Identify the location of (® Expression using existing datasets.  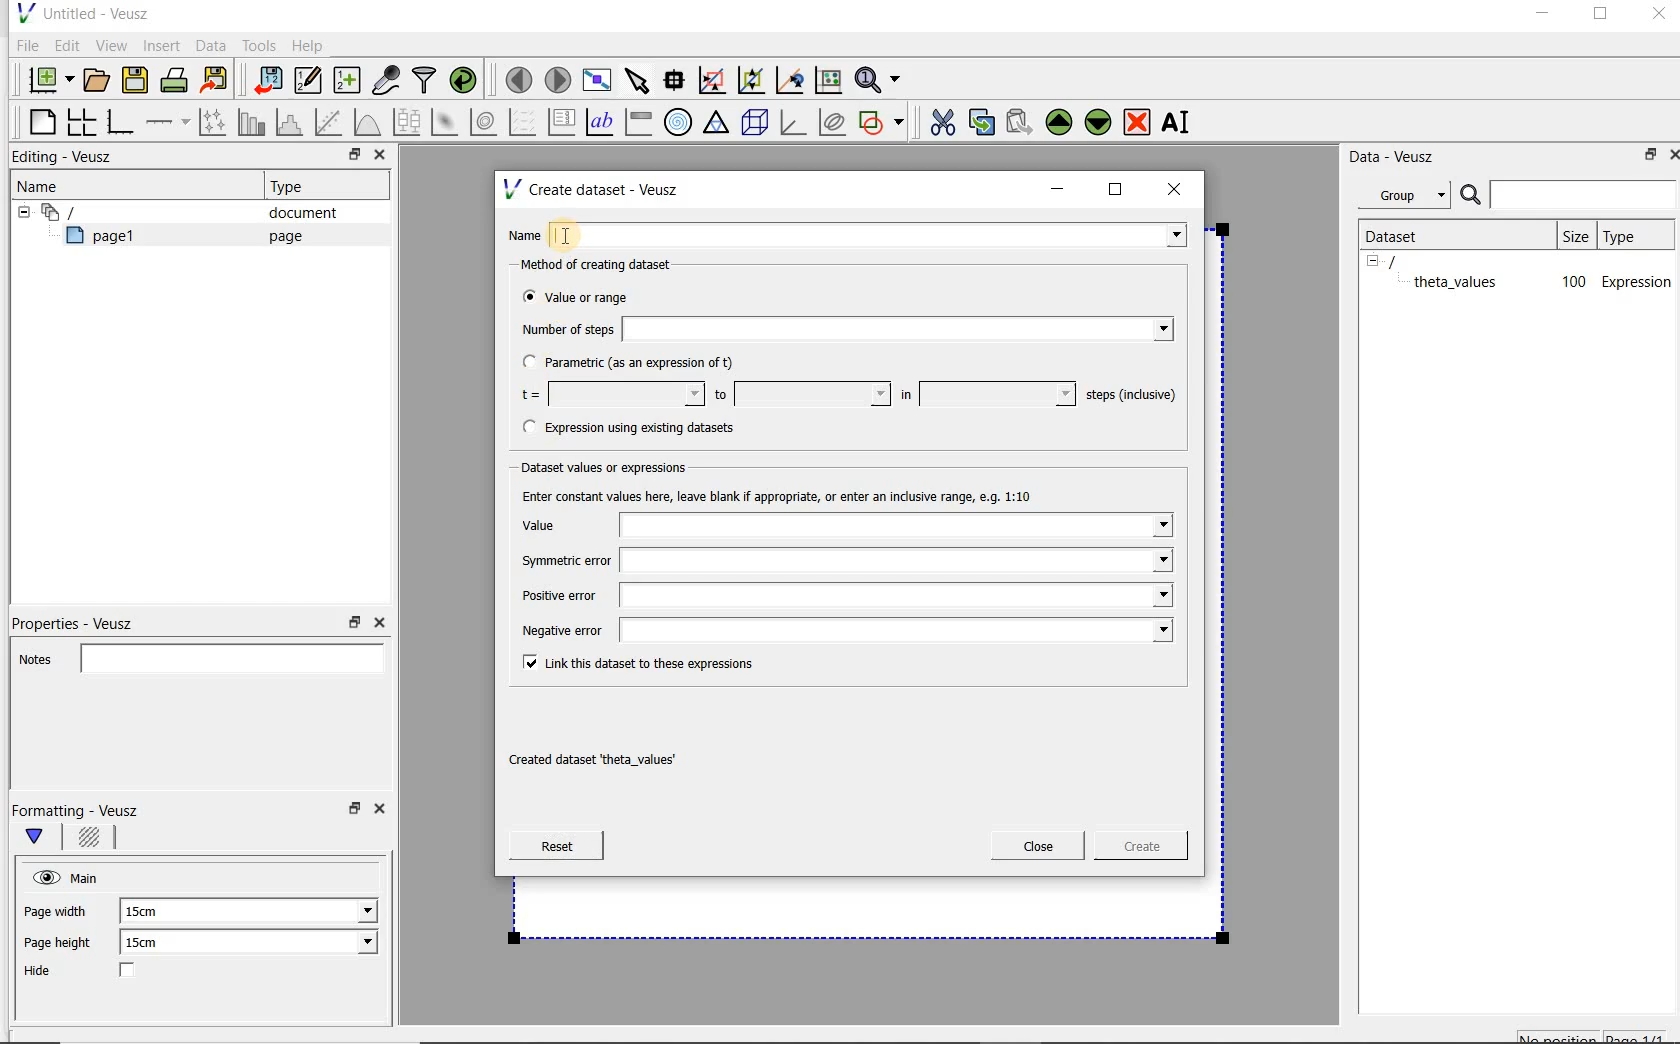
(643, 428).